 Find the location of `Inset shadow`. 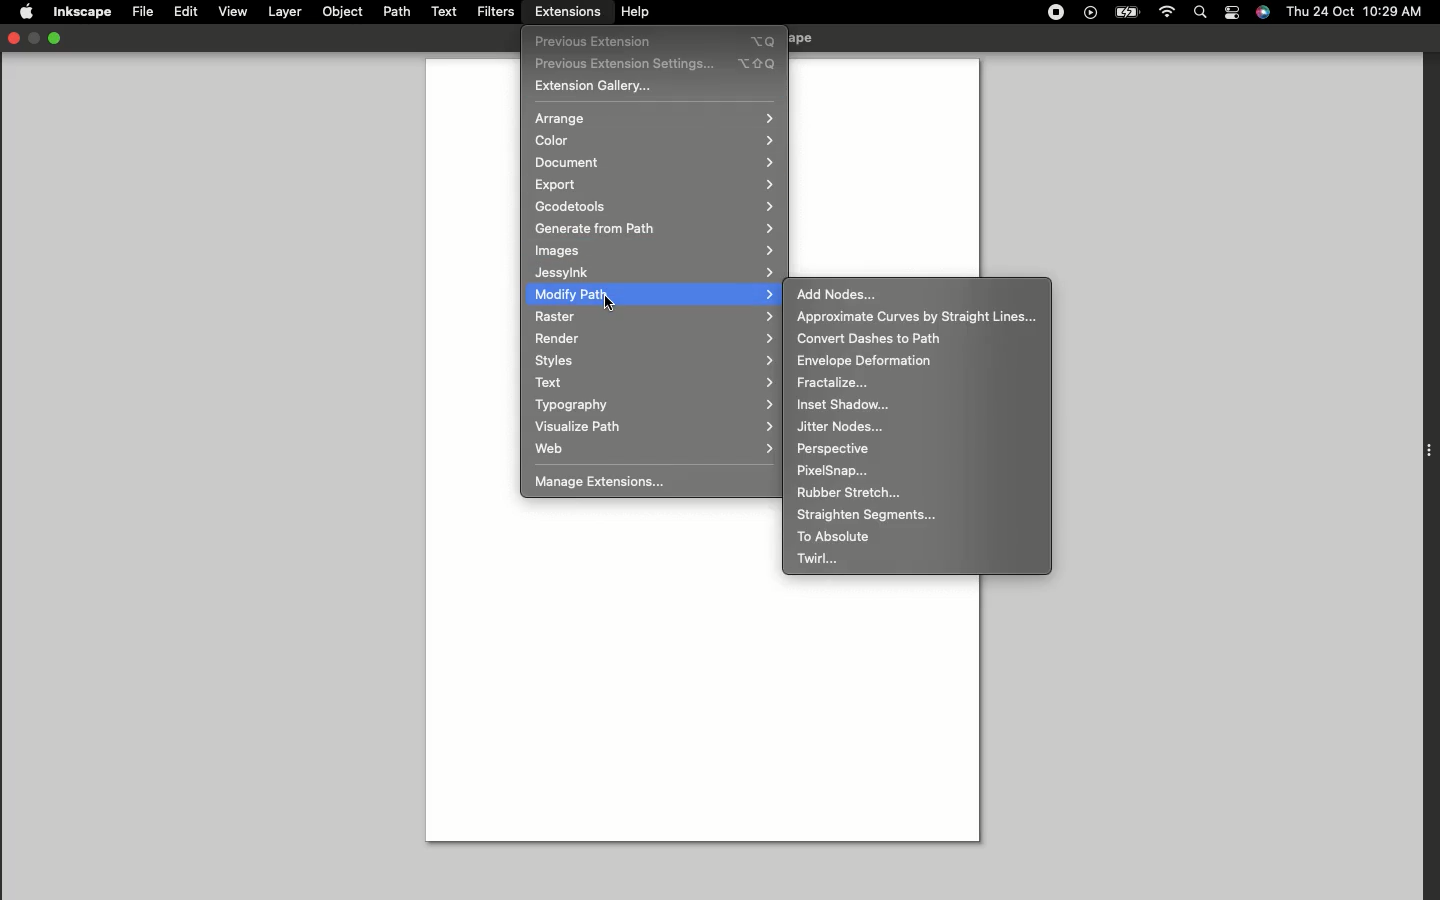

Inset shadow is located at coordinates (844, 404).